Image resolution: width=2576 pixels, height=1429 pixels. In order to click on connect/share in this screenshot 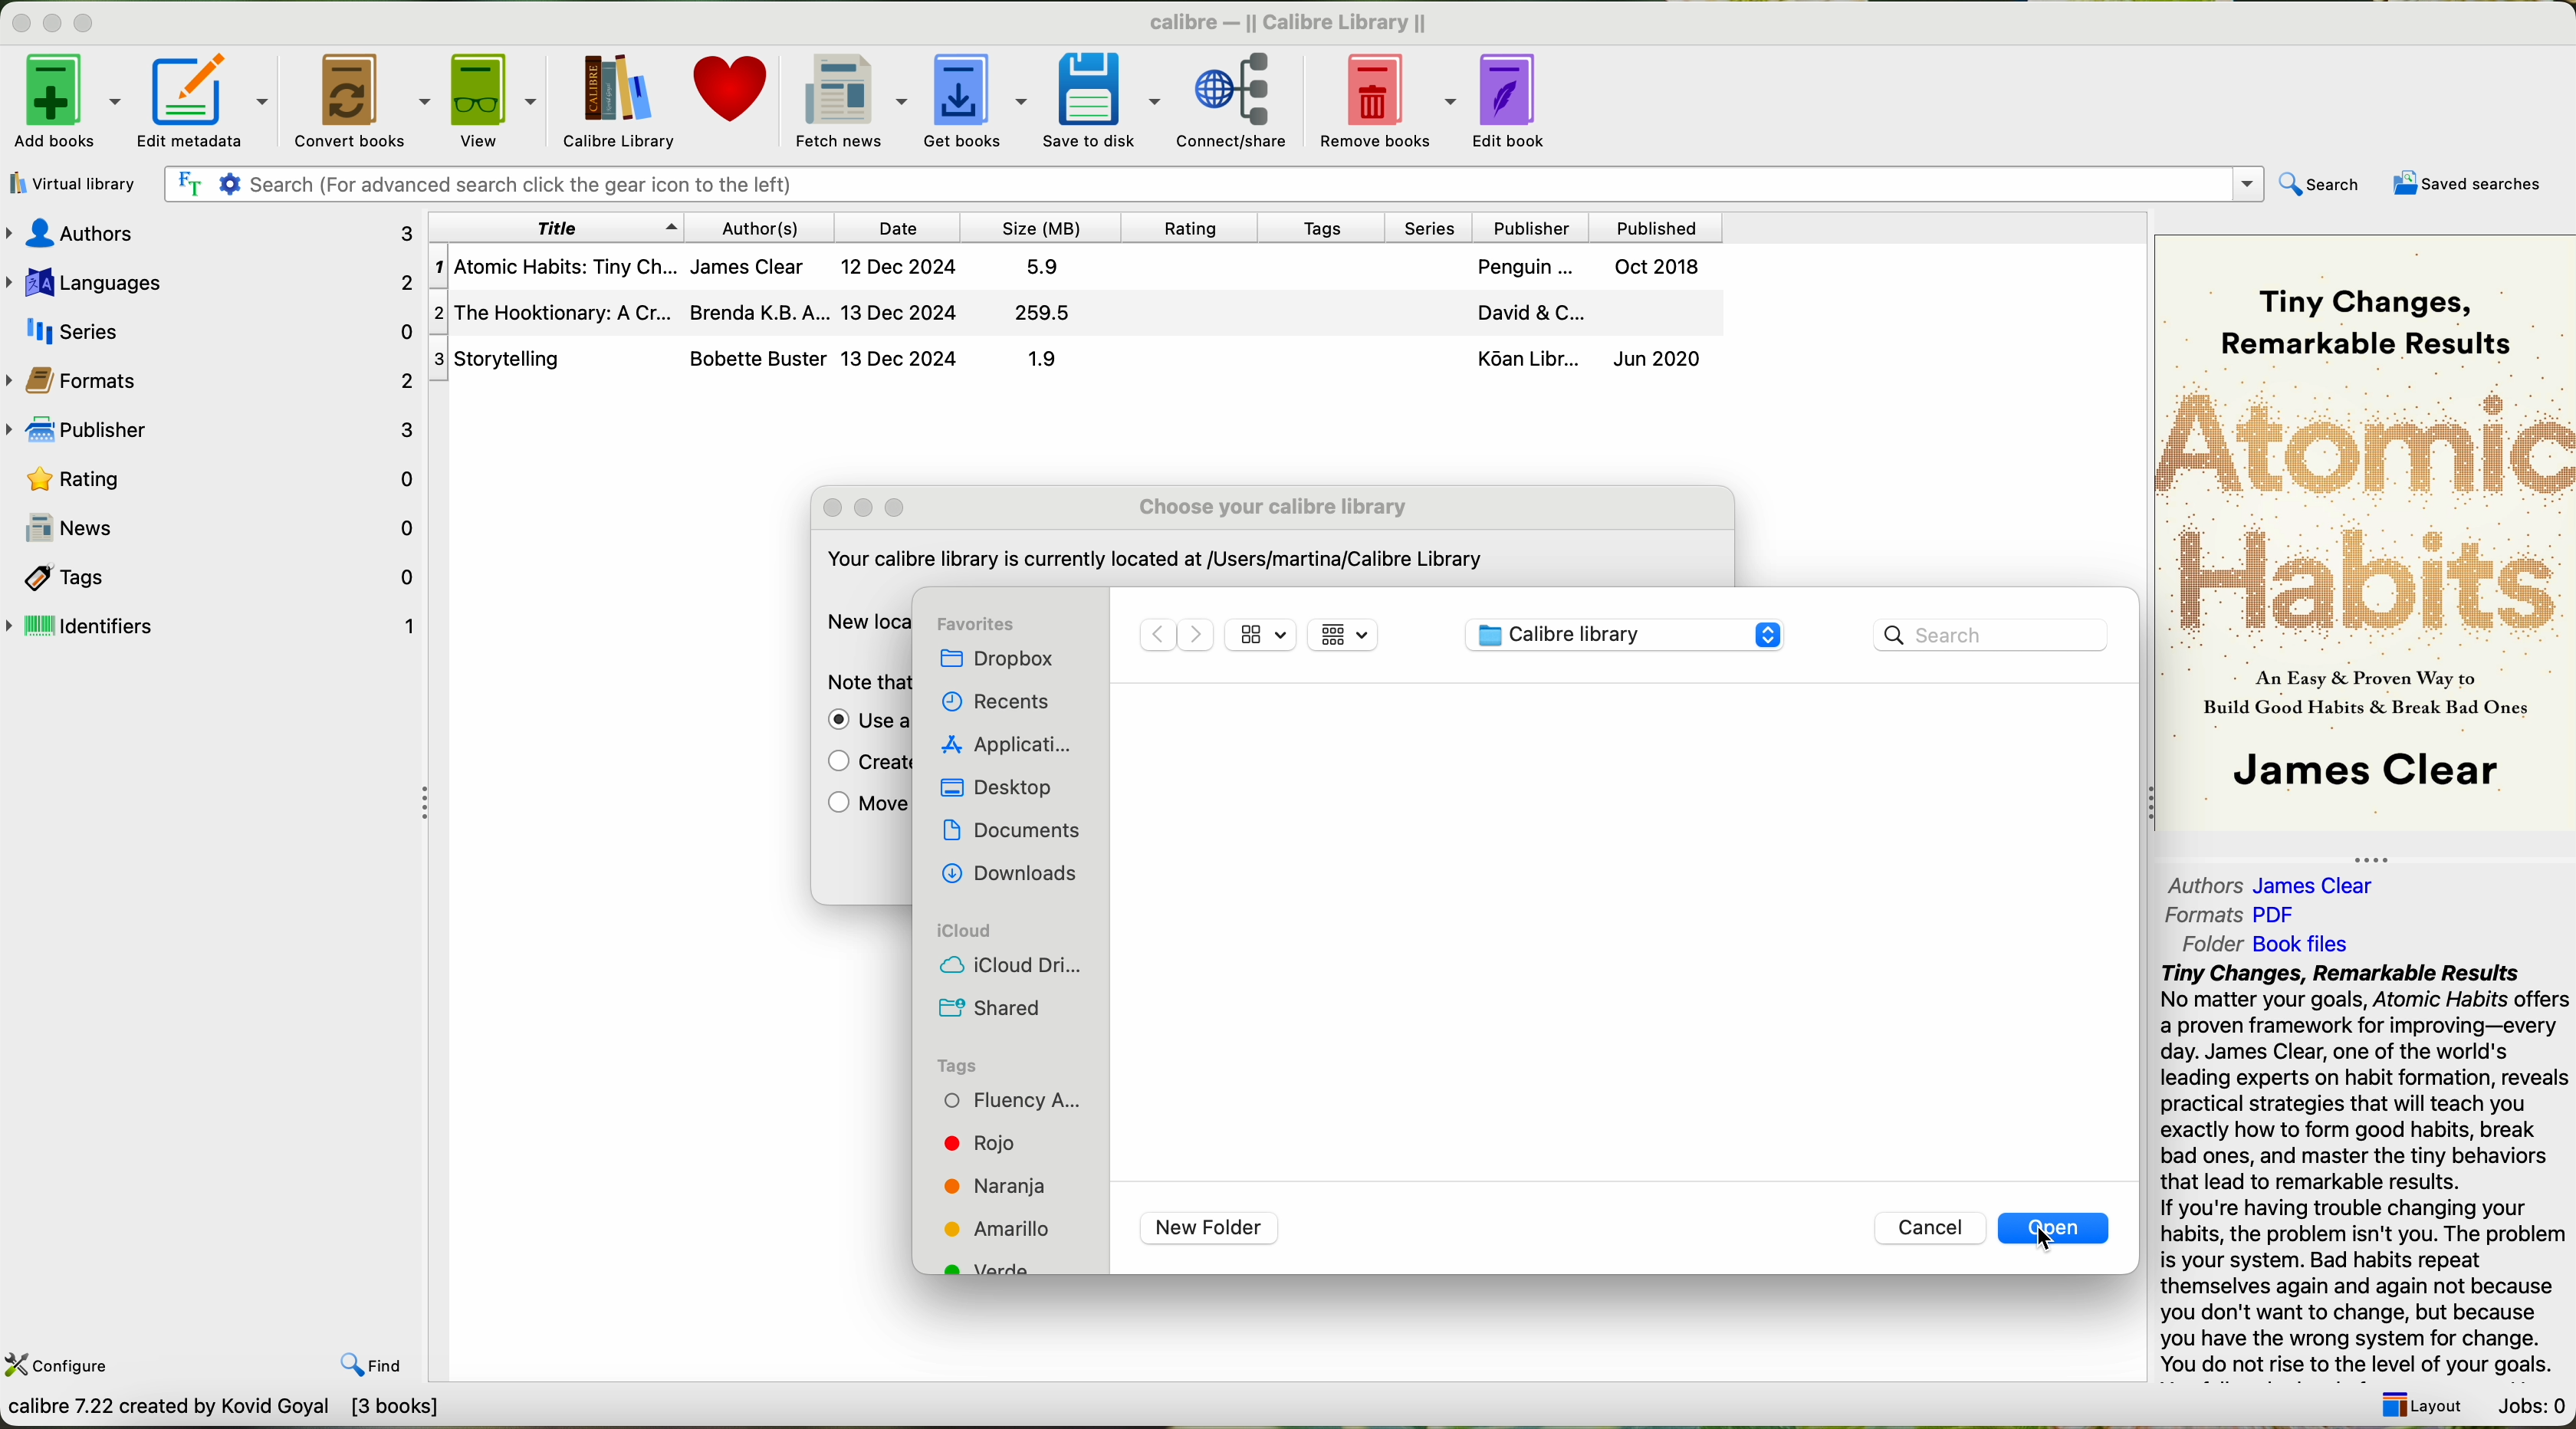, I will do `click(1235, 100)`.